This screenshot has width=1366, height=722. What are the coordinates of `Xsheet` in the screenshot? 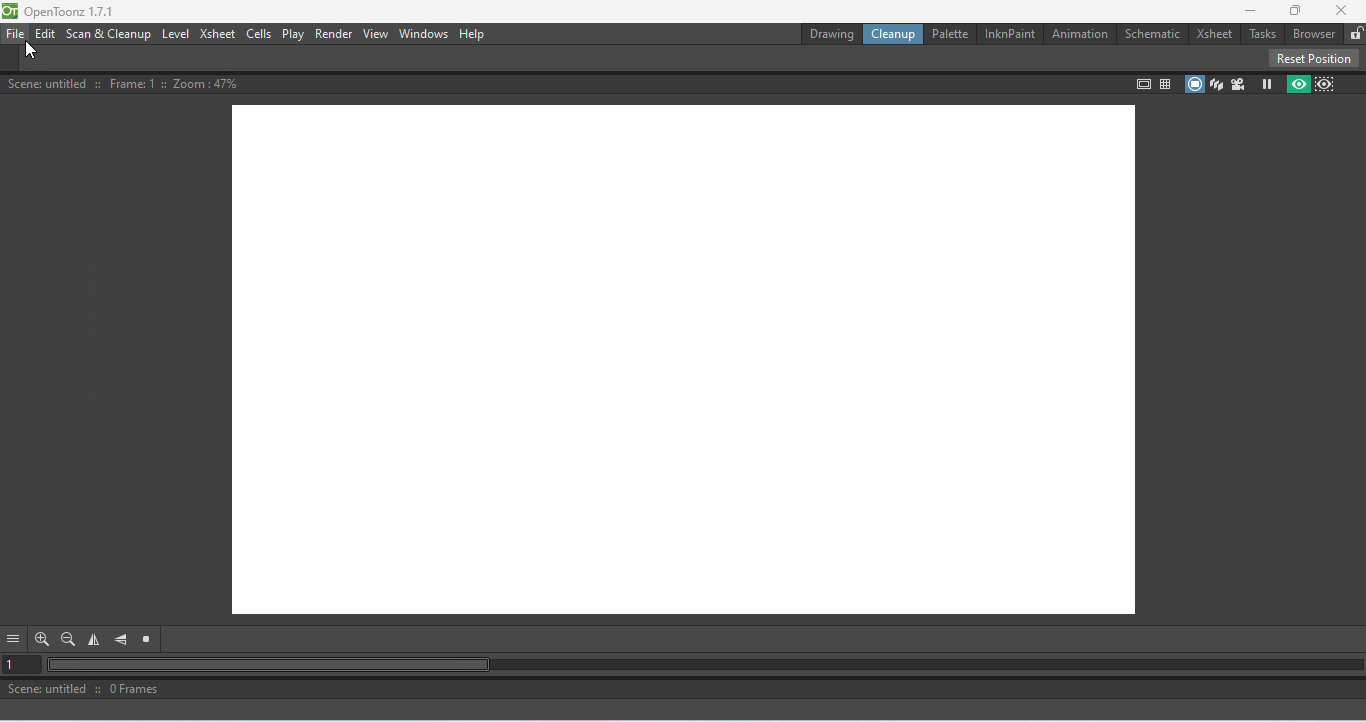 It's located at (218, 34).